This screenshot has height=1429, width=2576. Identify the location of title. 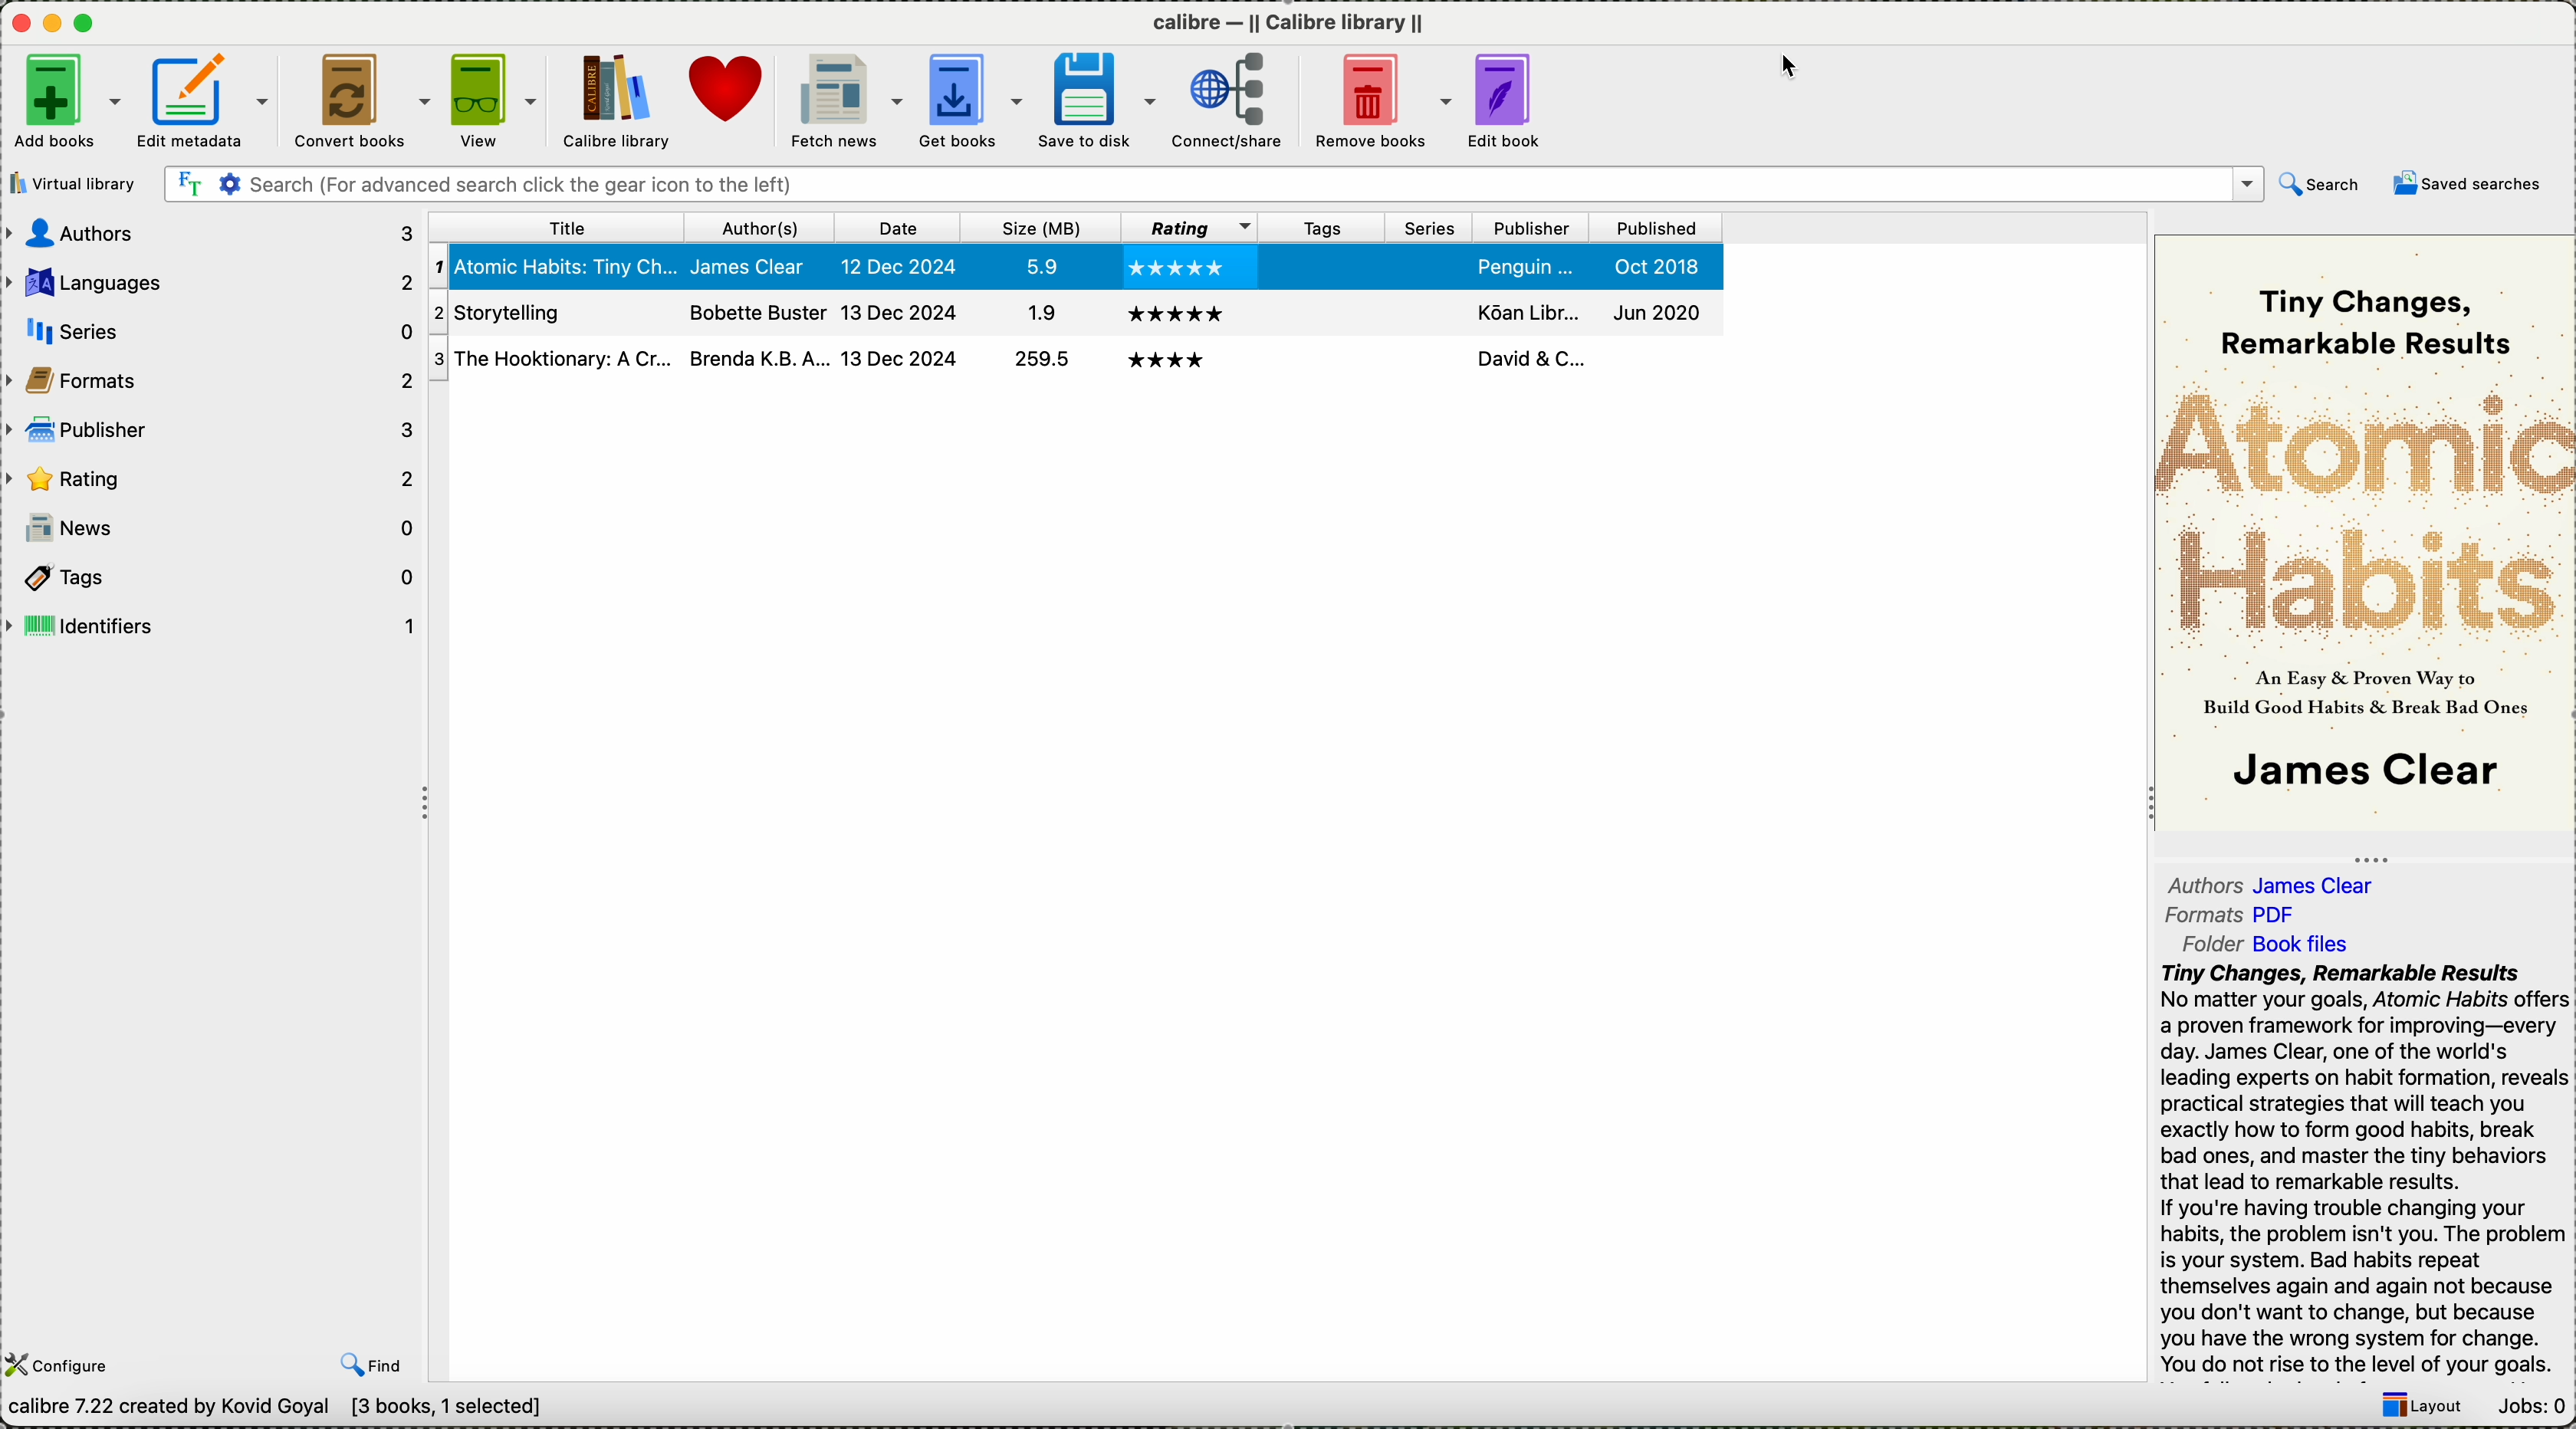
(555, 226).